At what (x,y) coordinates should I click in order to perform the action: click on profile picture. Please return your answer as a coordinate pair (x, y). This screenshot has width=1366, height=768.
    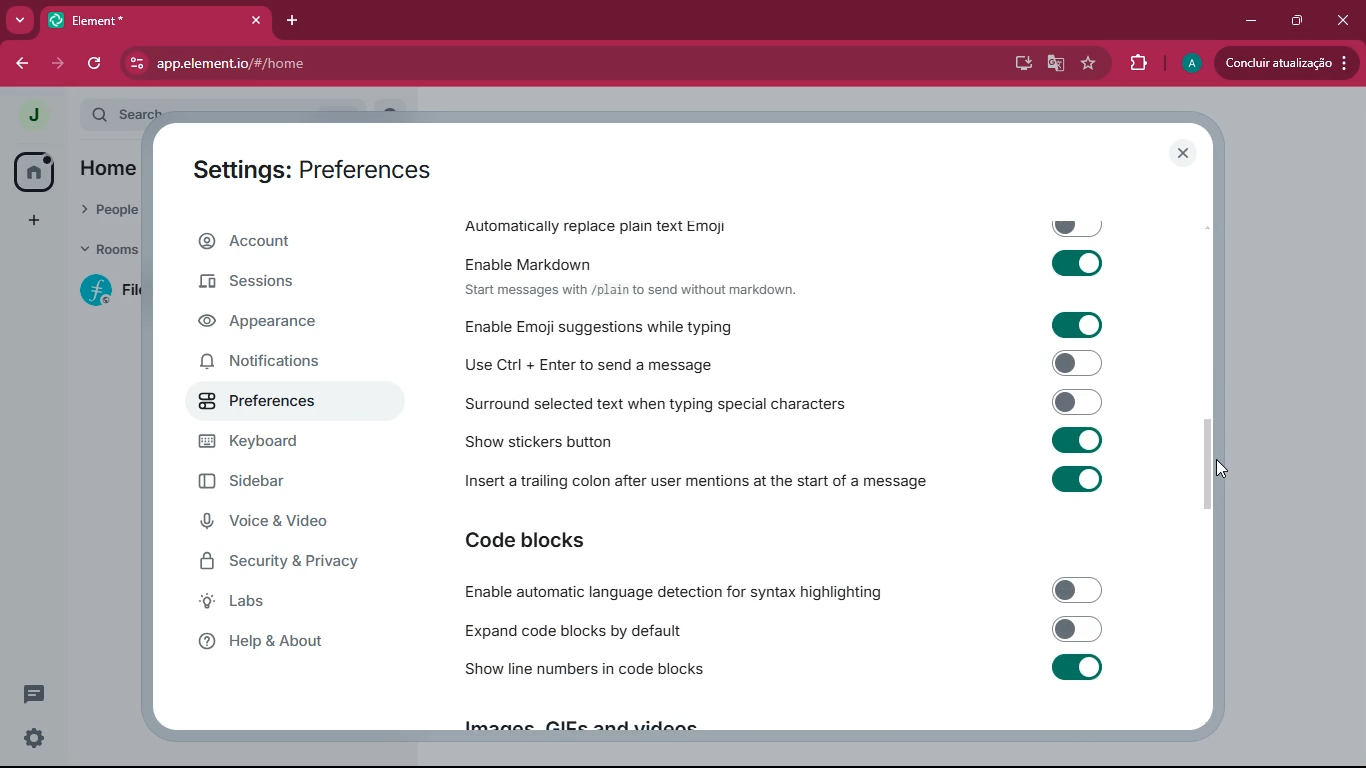
    Looking at the image, I should click on (1190, 64).